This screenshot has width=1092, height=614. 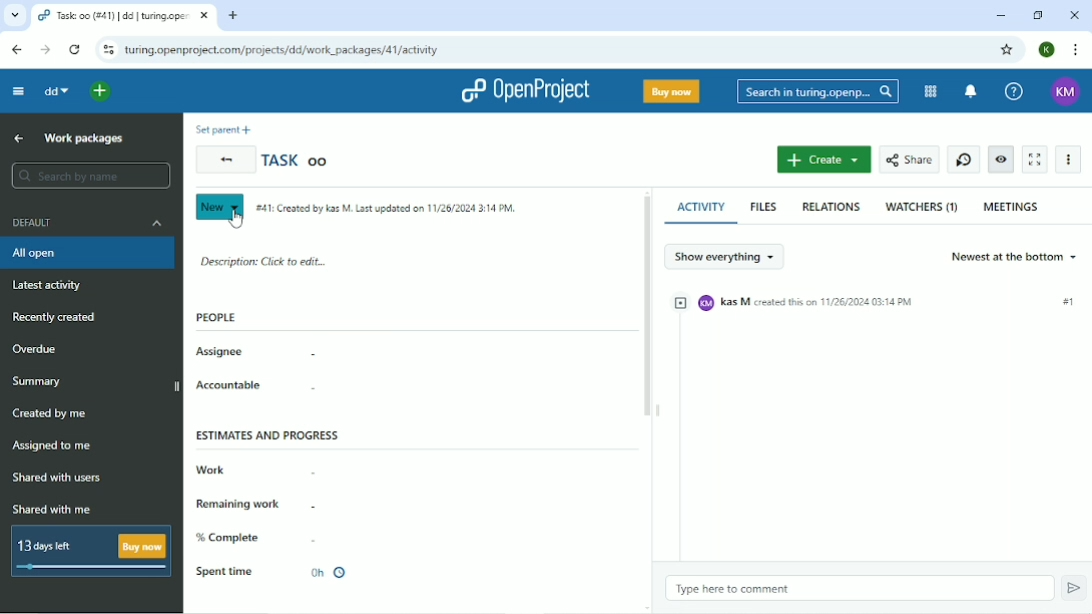 What do you see at coordinates (87, 223) in the screenshot?
I see `Default` at bounding box center [87, 223].